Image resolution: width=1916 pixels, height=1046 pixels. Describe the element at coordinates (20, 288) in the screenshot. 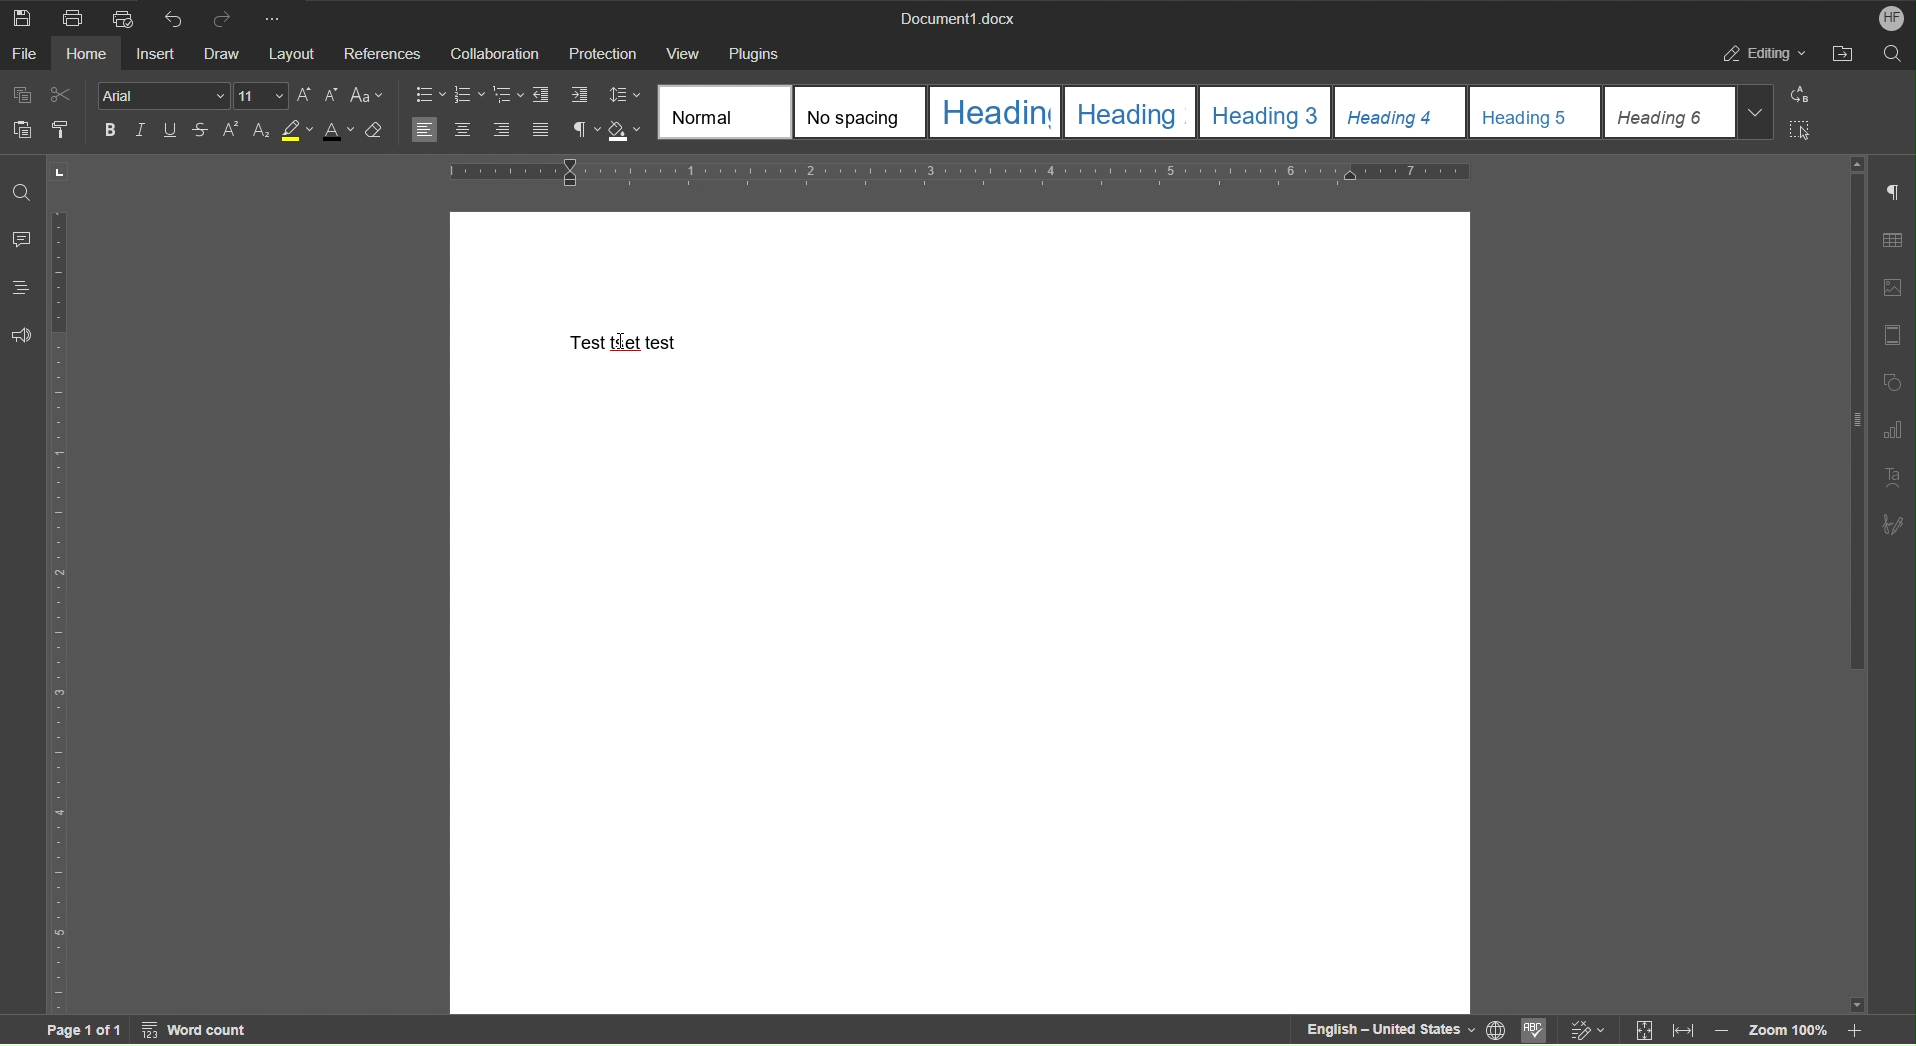

I see `Headings` at that location.